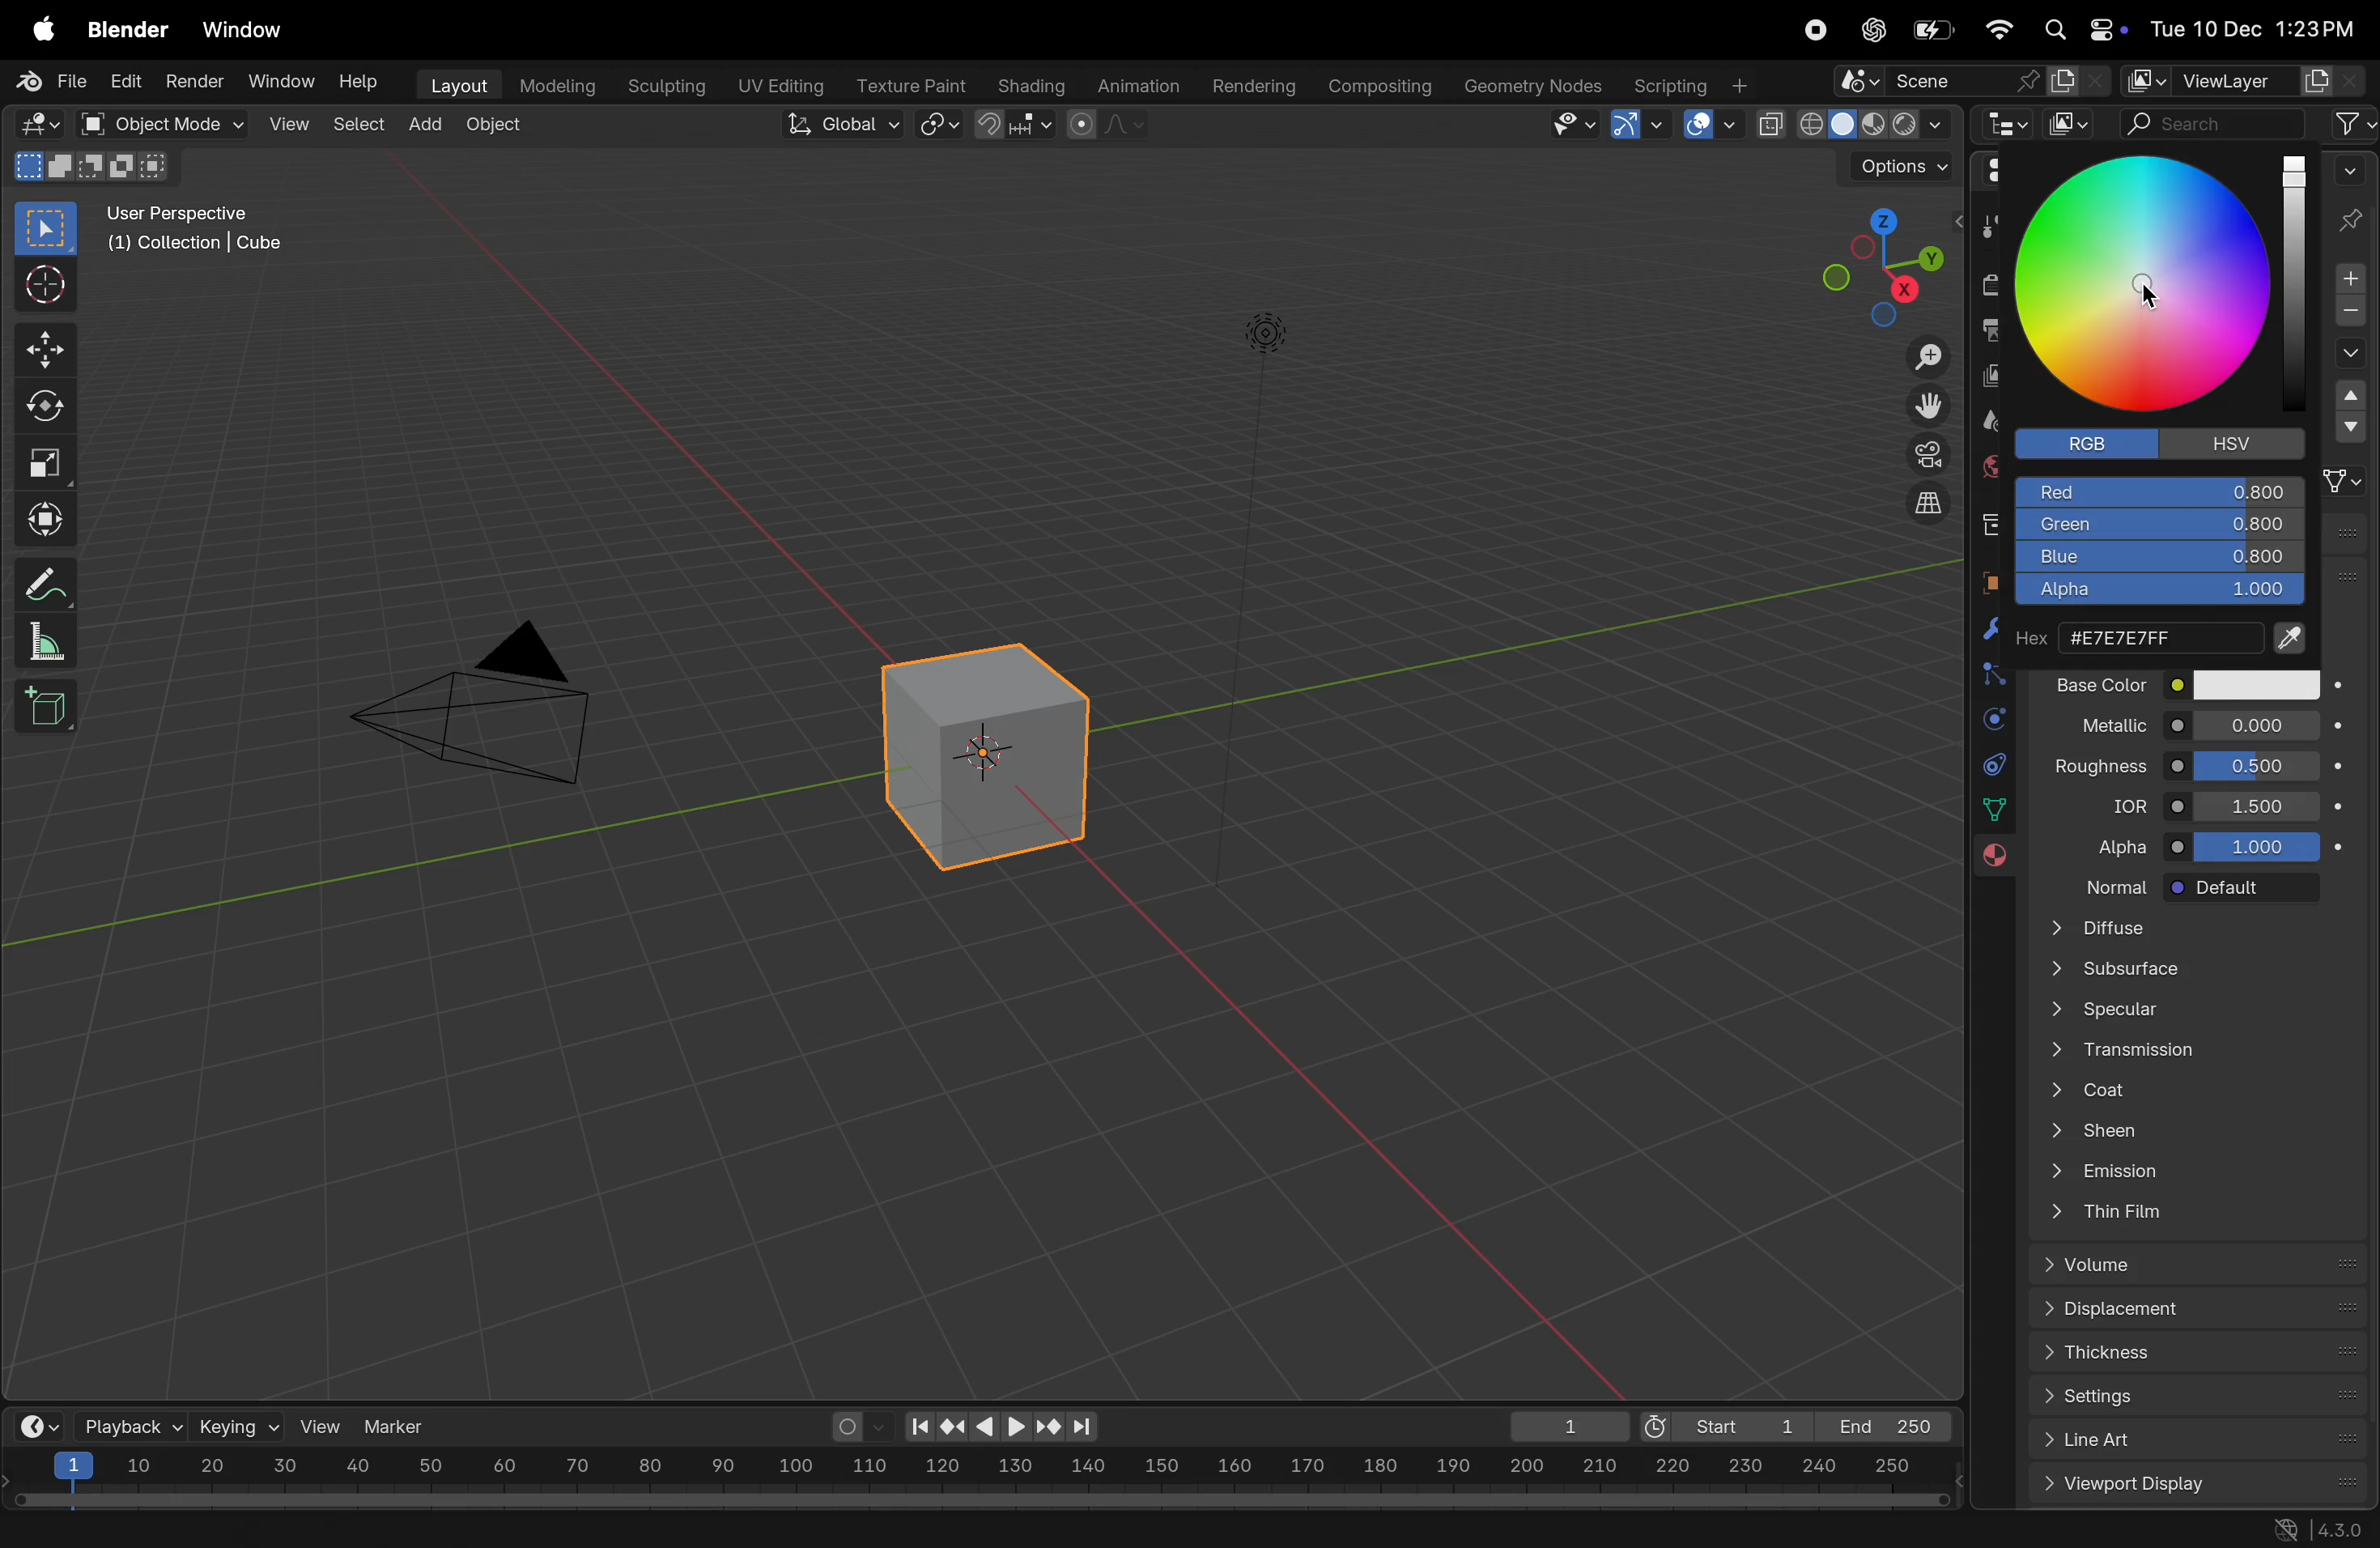  Describe the element at coordinates (363, 83) in the screenshot. I see `Help` at that location.